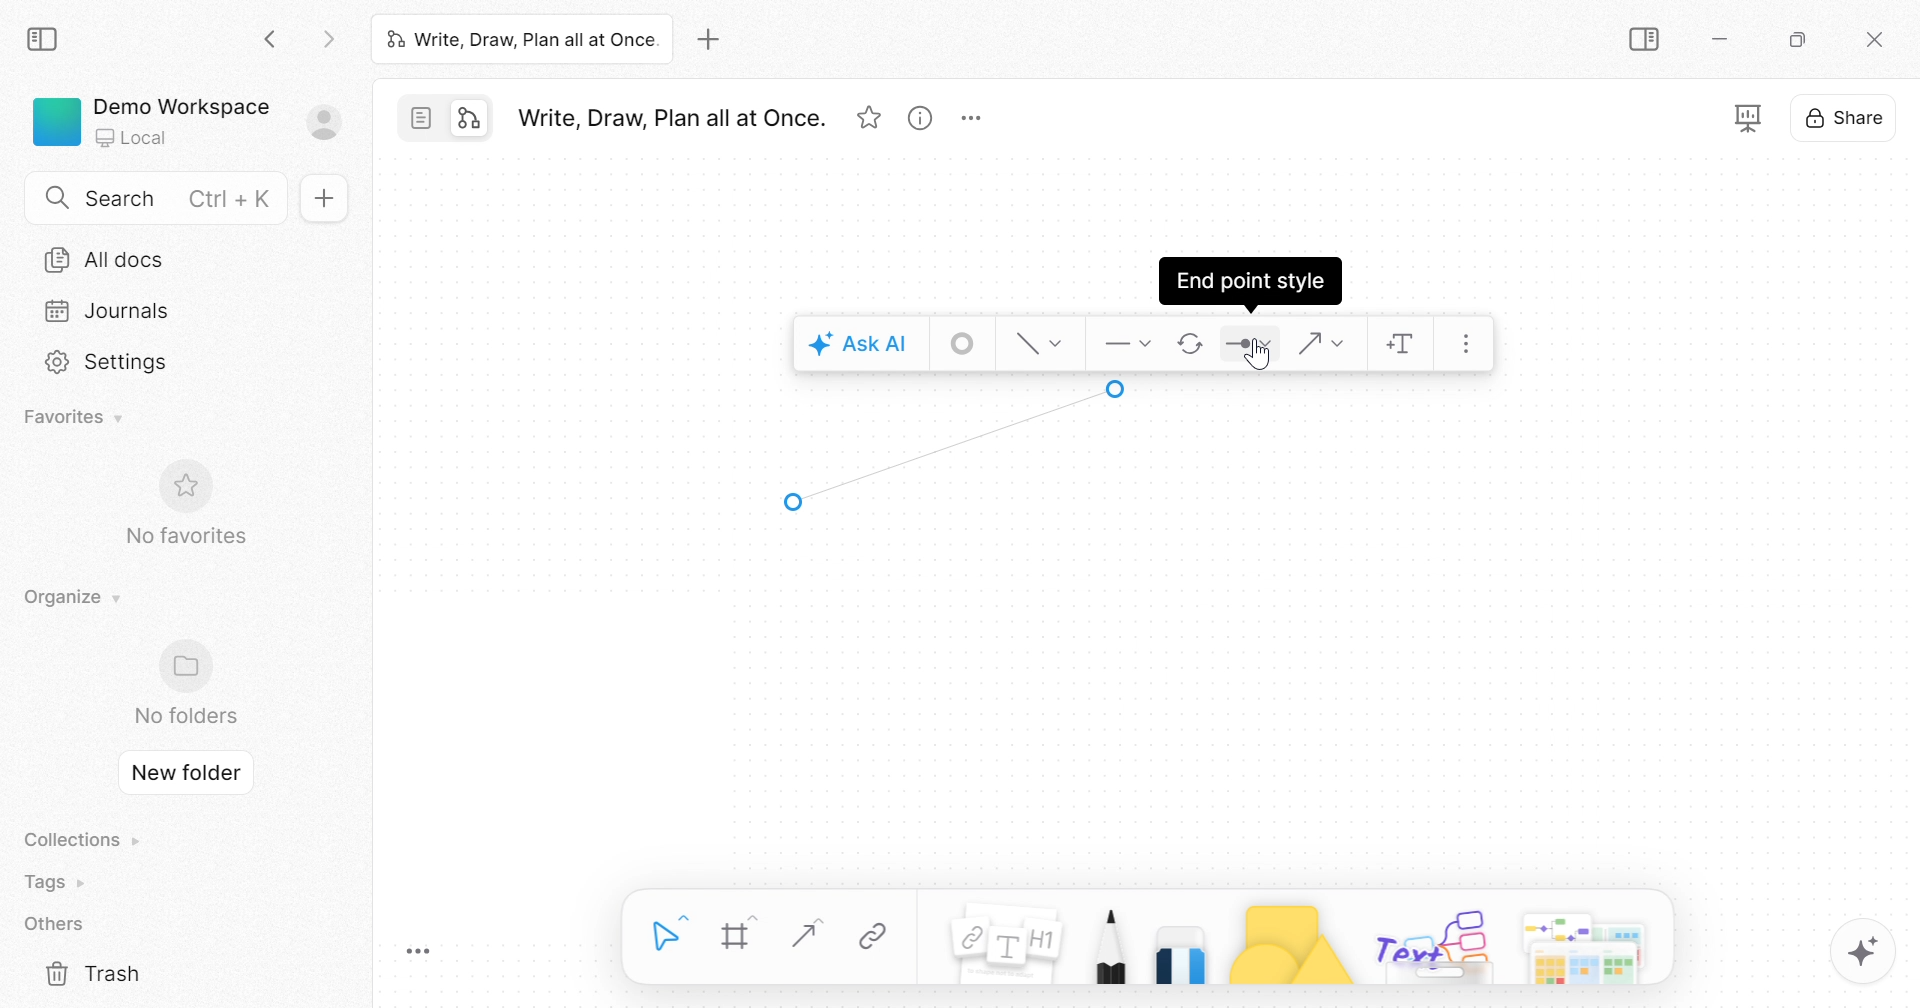 The height and width of the screenshot is (1008, 1920). What do you see at coordinates (234, 199) in the screenshot?
I see `Ctrl + K` at bounding box center [234, 199].